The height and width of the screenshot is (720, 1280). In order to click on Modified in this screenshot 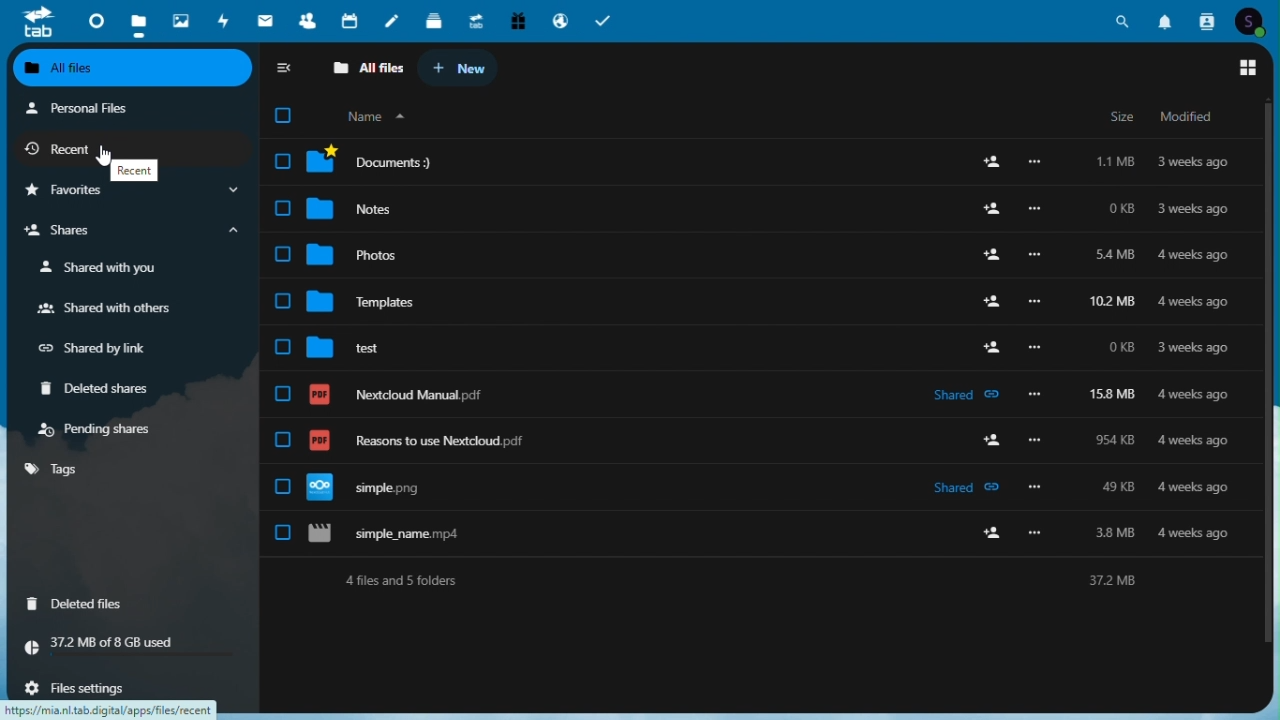, I will do `click(1187, 115)`.